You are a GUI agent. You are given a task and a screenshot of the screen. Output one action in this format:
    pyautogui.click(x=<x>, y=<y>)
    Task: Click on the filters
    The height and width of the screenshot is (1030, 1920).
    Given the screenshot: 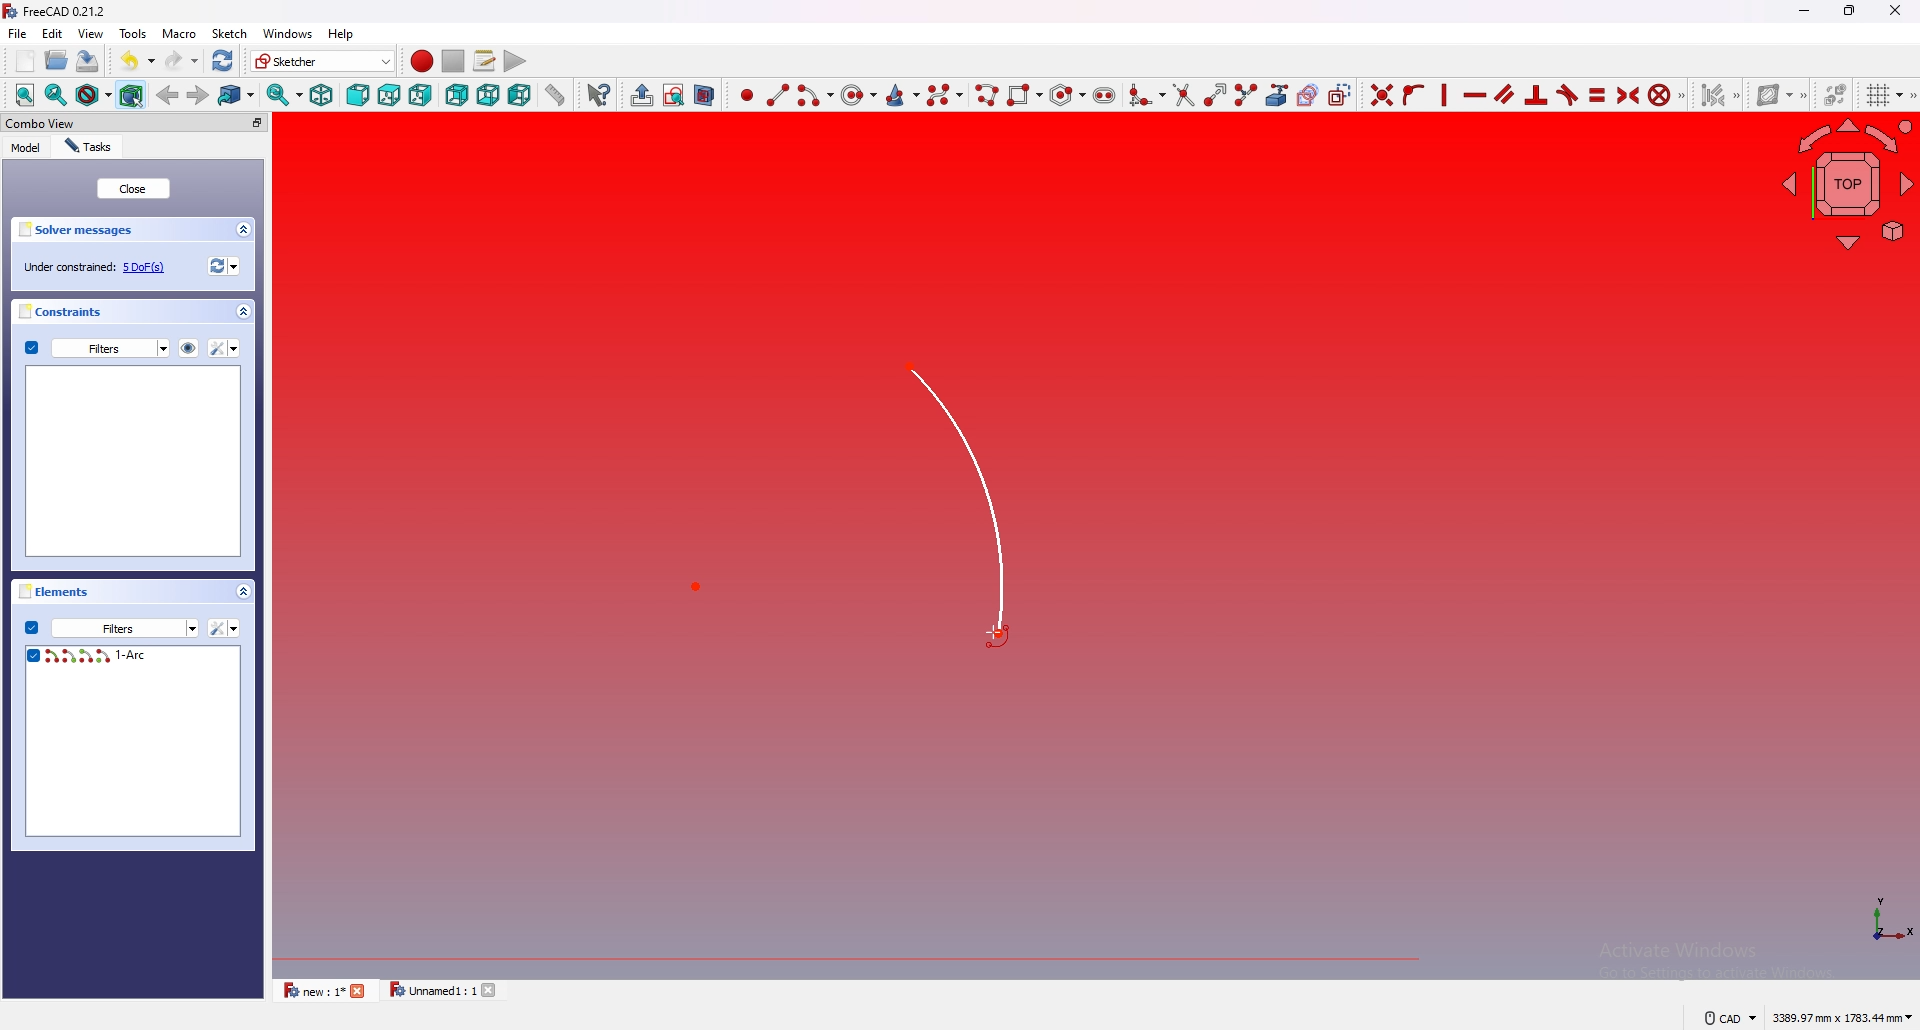 What is the action you would take?
    pyautogui.click(x=98, y=347)
    